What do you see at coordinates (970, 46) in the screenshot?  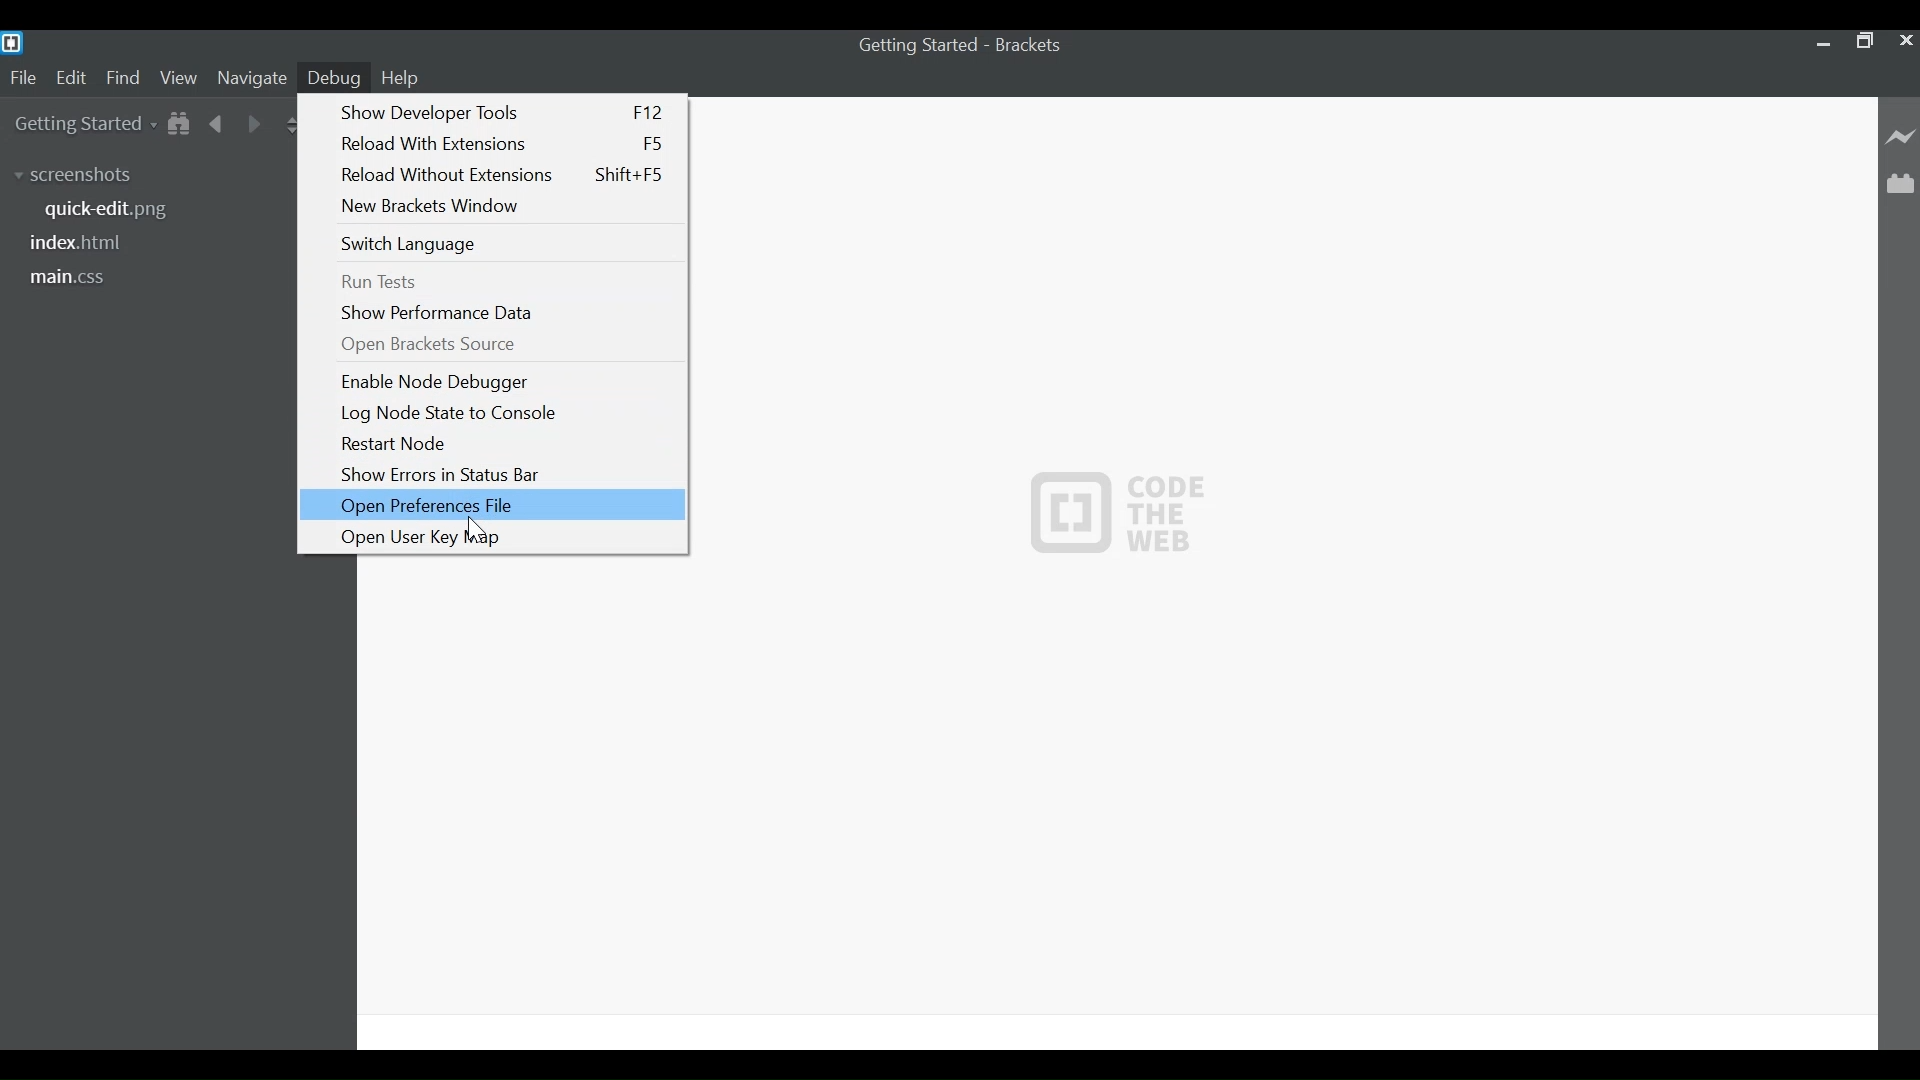 I see `Getting Started - Brackets` at bounding box center [970, 46].